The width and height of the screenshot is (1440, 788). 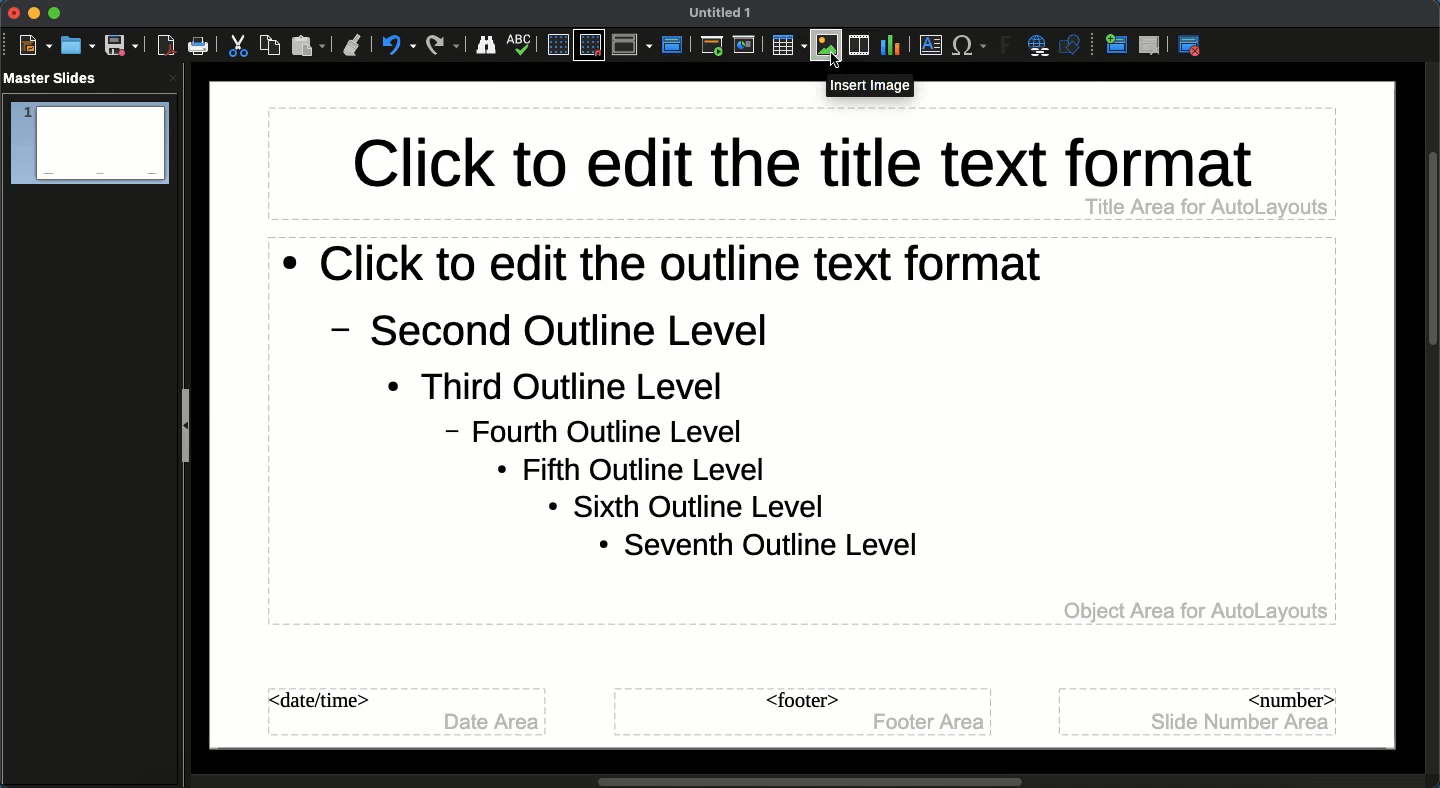 I want to click on Redo, so click(x=444, y=45).